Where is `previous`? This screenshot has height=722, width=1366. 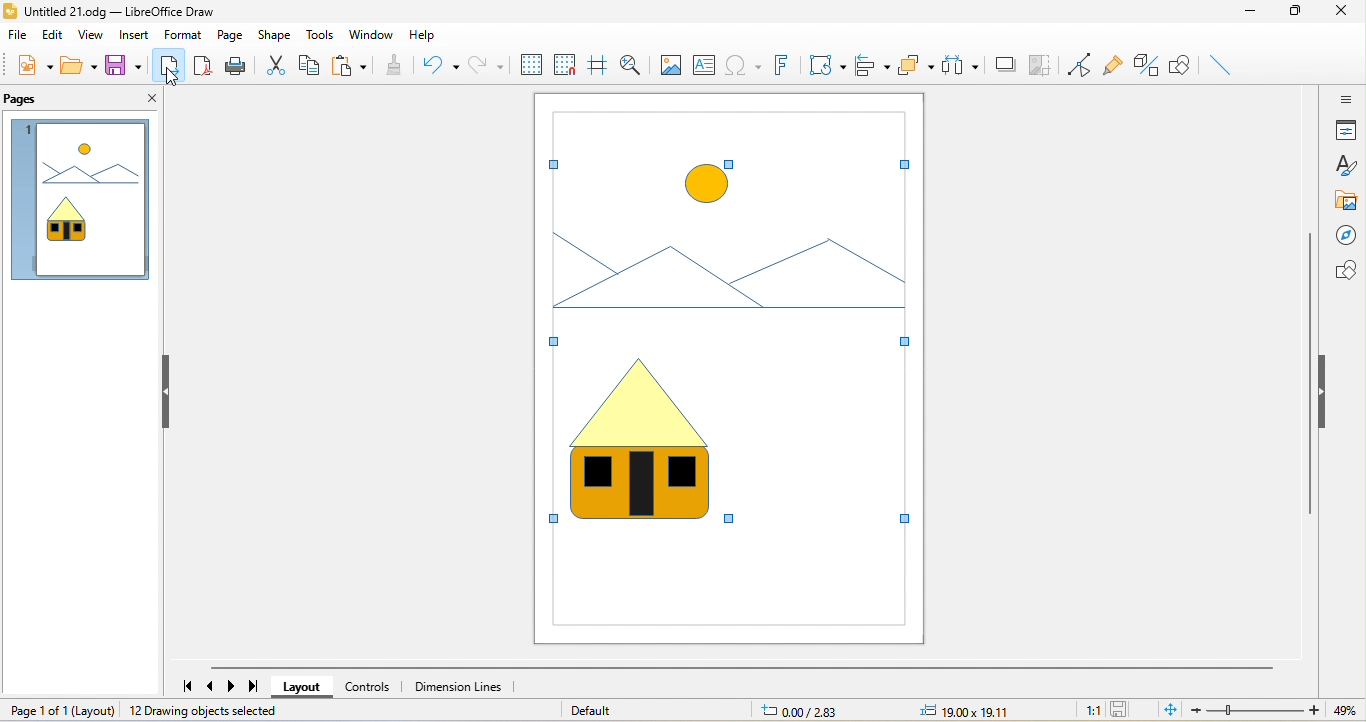
previous is located at coordinates (213, 686).